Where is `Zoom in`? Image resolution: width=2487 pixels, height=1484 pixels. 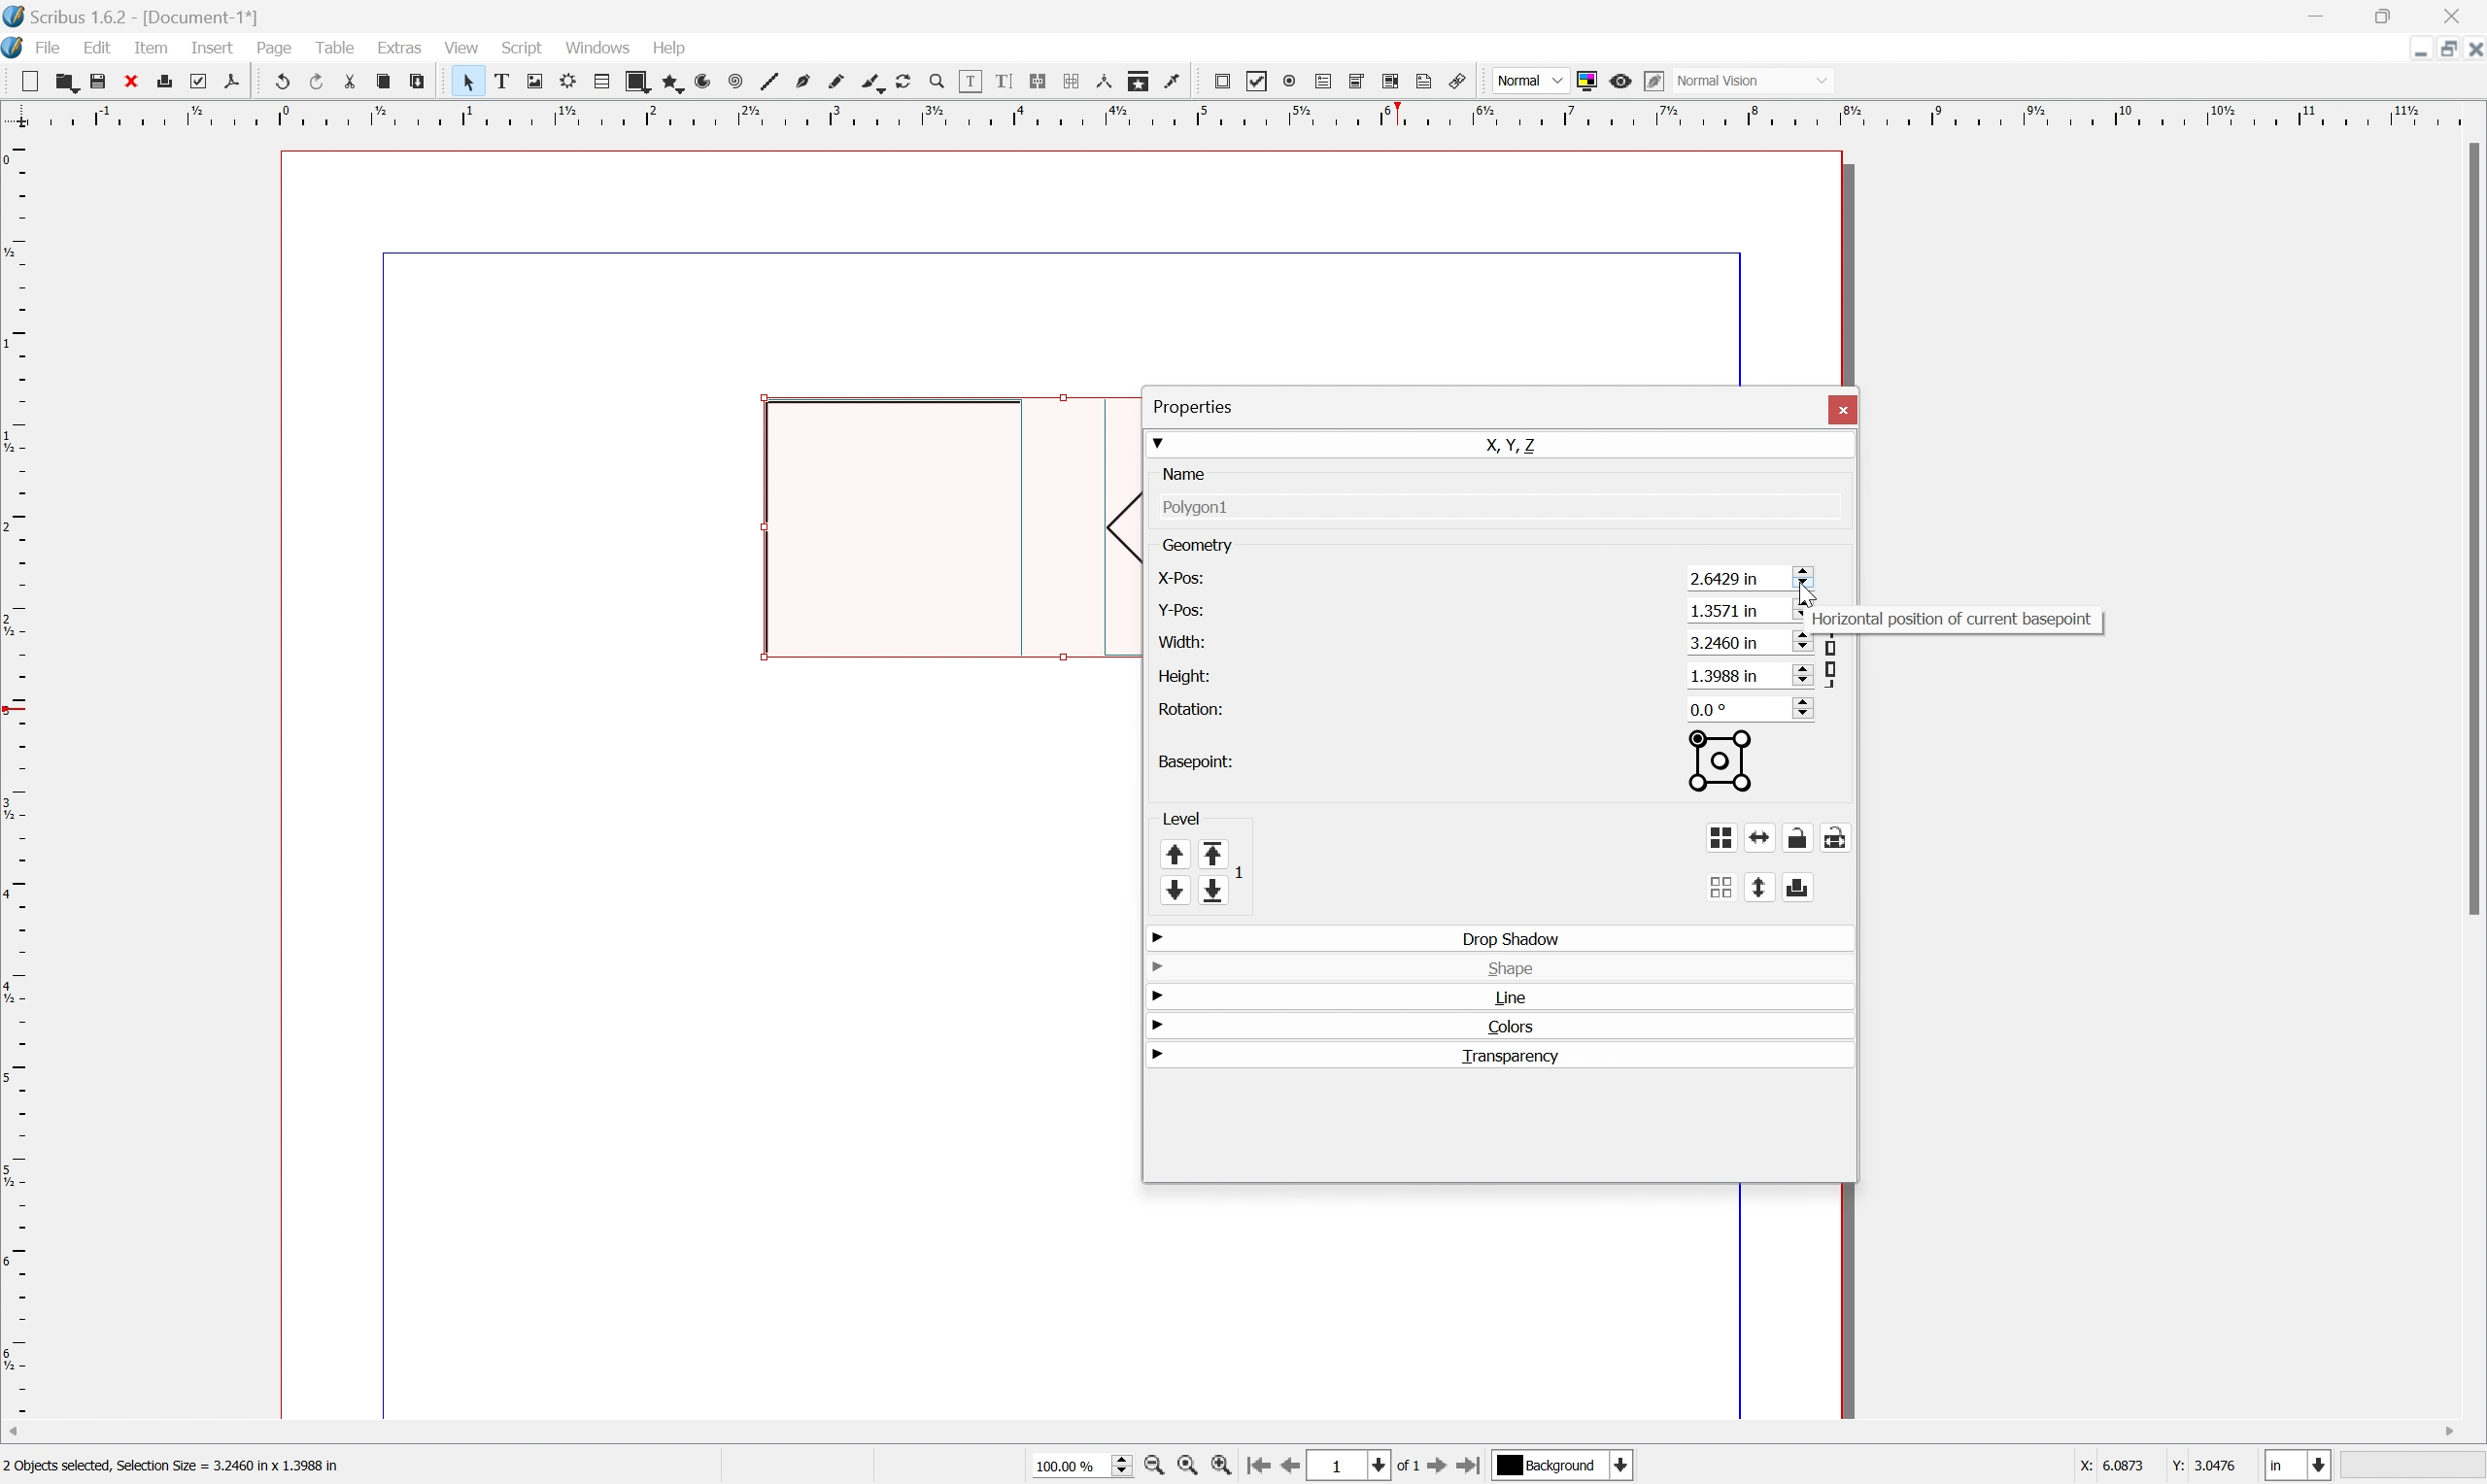 Zoom in is located at coordinates (1214, 1467).